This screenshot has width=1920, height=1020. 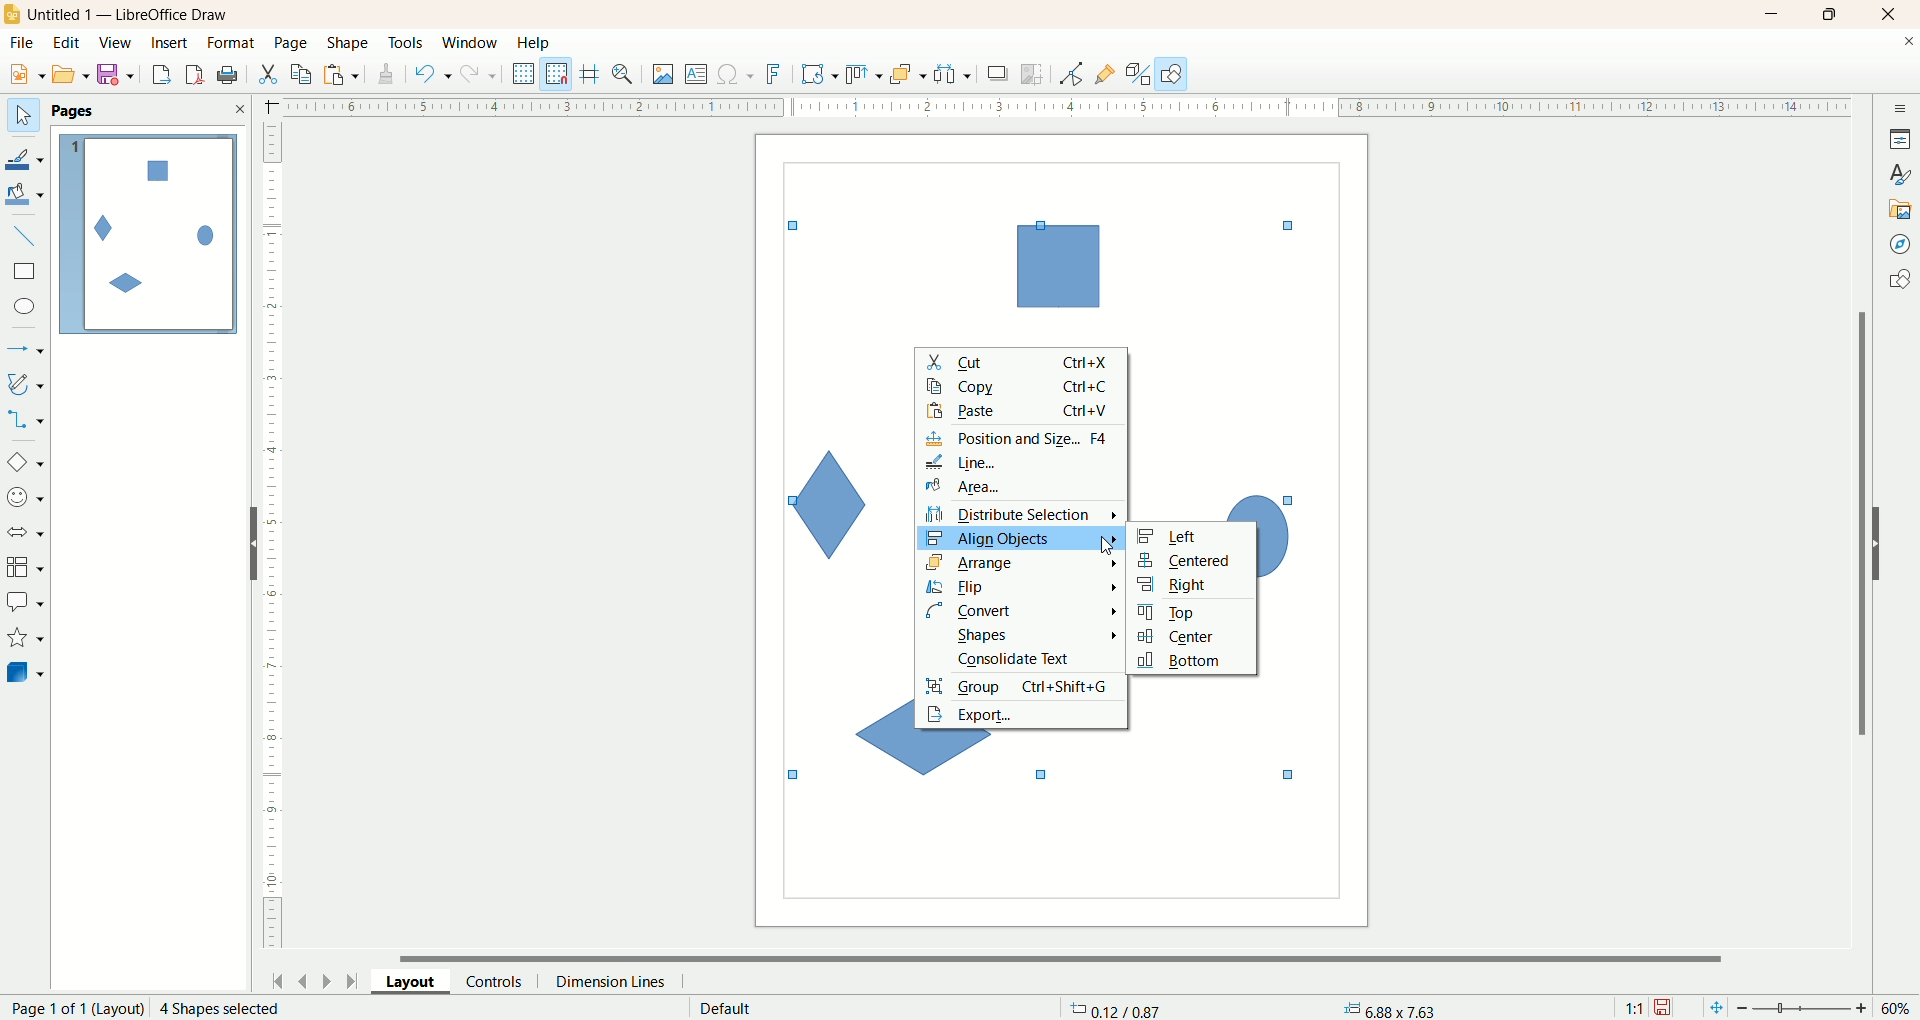 I want to click on select, so click(x=23, y=116).